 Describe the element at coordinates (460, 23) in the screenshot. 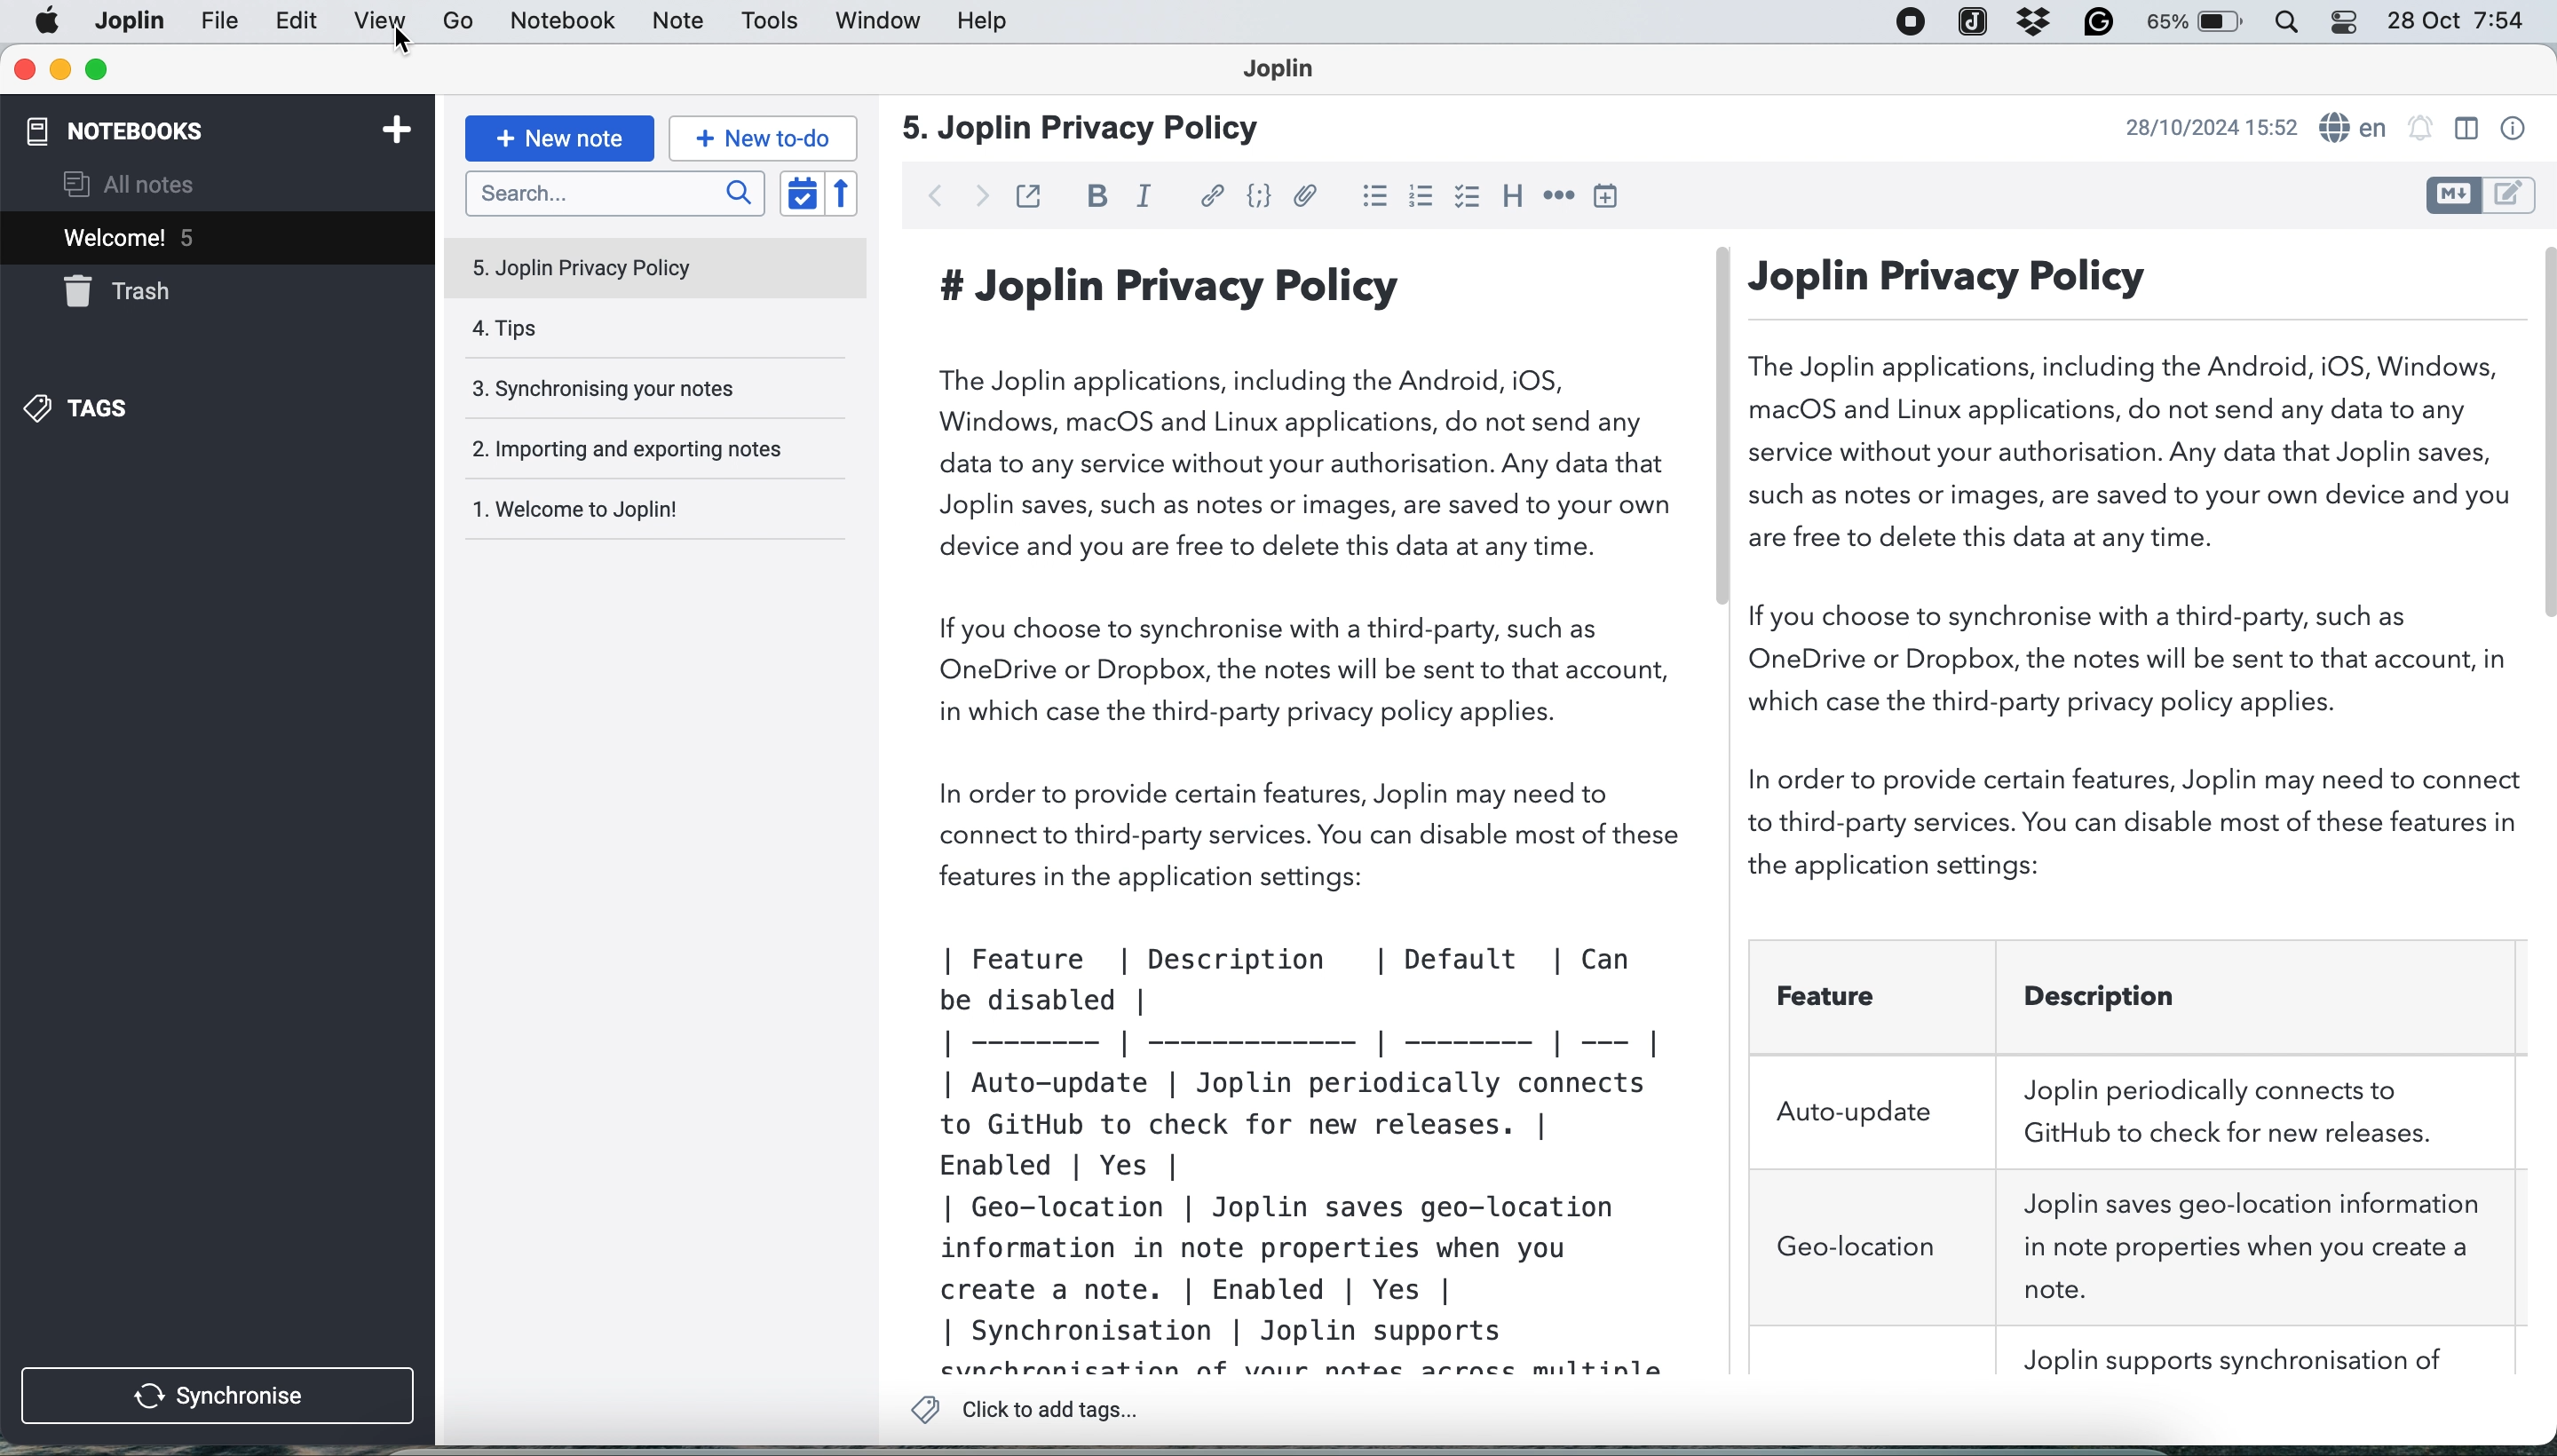

I see `go` at that location.